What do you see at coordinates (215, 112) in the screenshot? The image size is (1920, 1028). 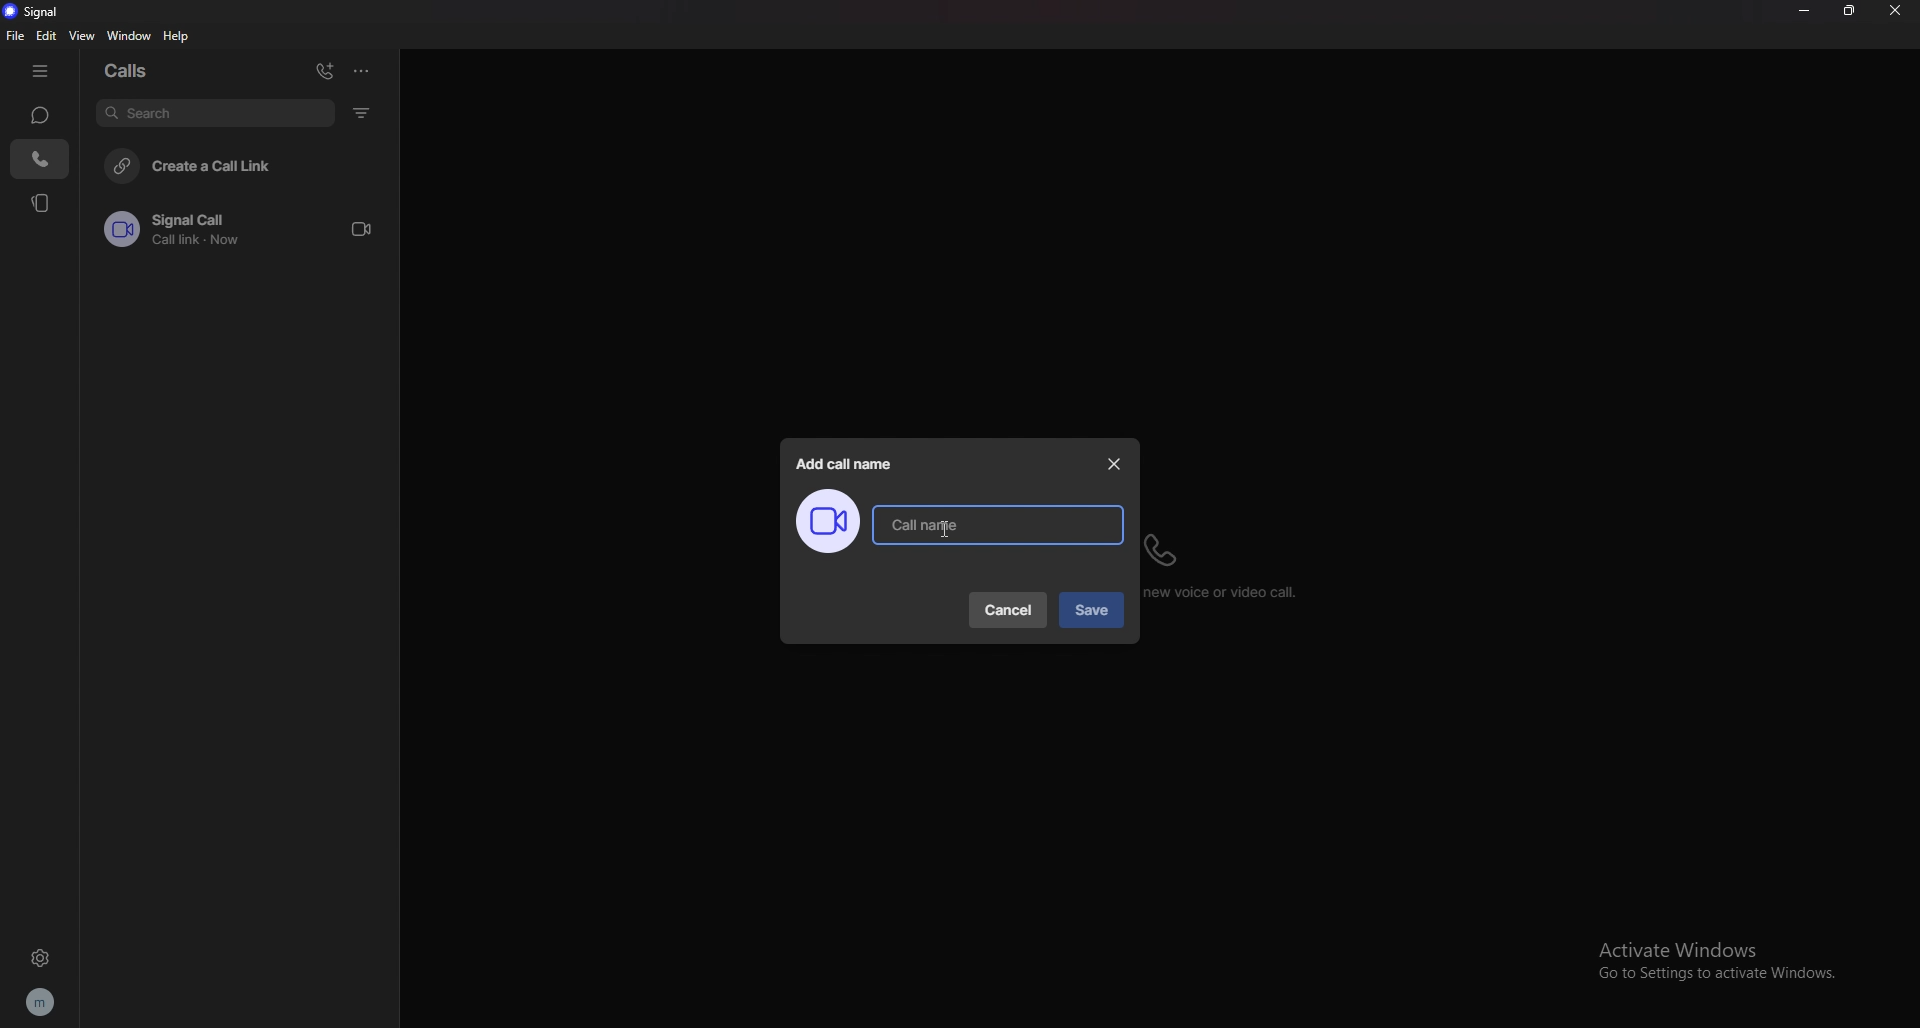 I see `search` at bounding box center [215, 112].